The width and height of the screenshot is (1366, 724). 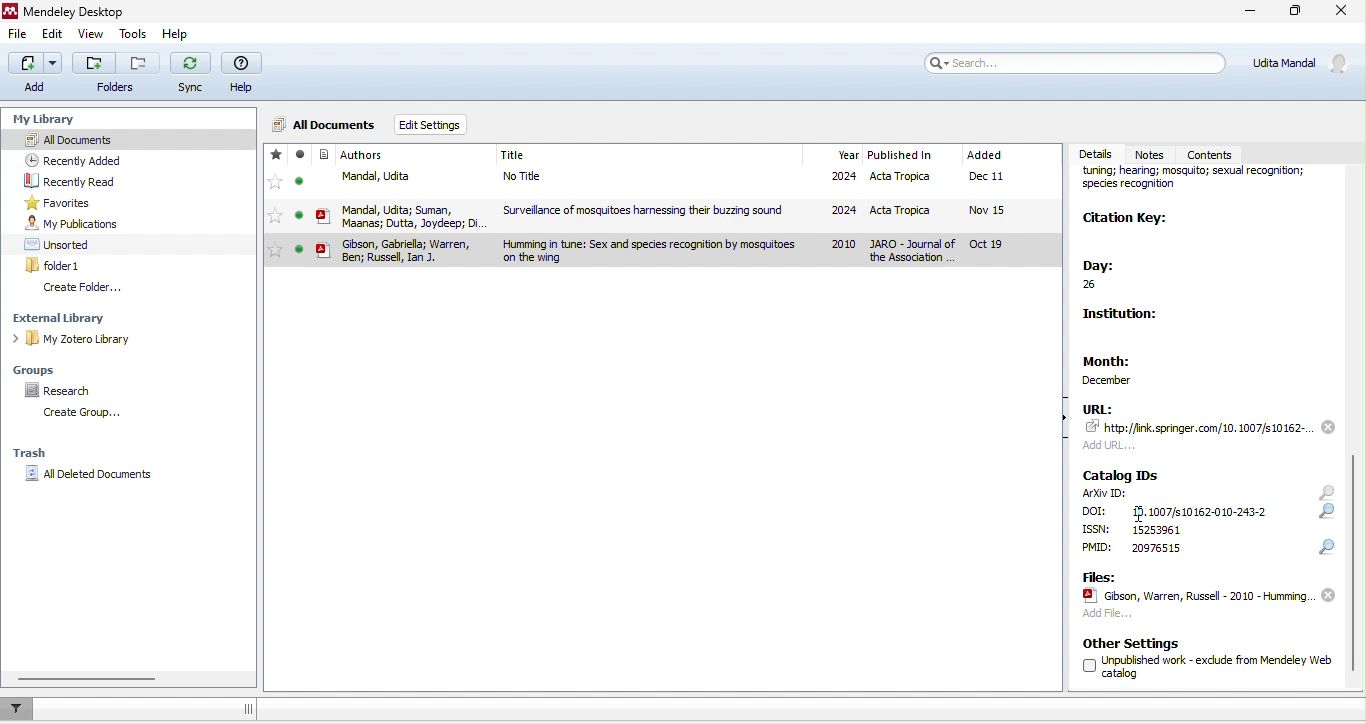 I want to click on year, so click(x=847, y=155).